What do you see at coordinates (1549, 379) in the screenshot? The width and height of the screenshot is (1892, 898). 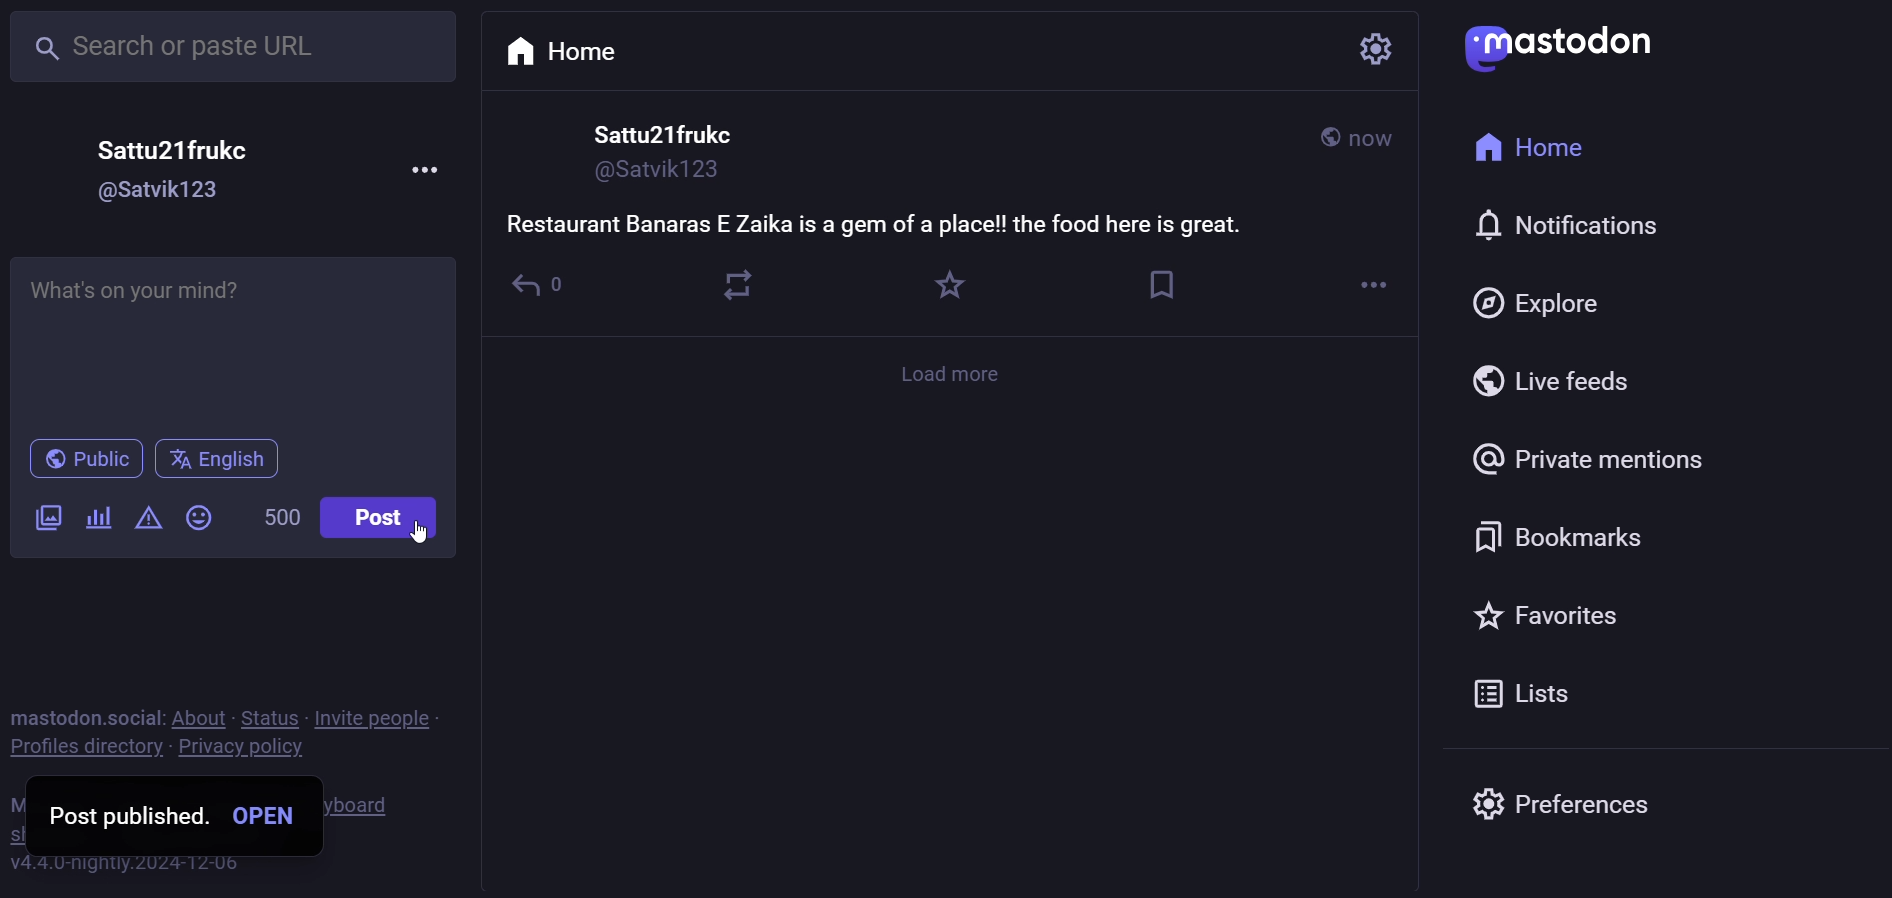 I see `live feed` at bounding box center [1549, 379].